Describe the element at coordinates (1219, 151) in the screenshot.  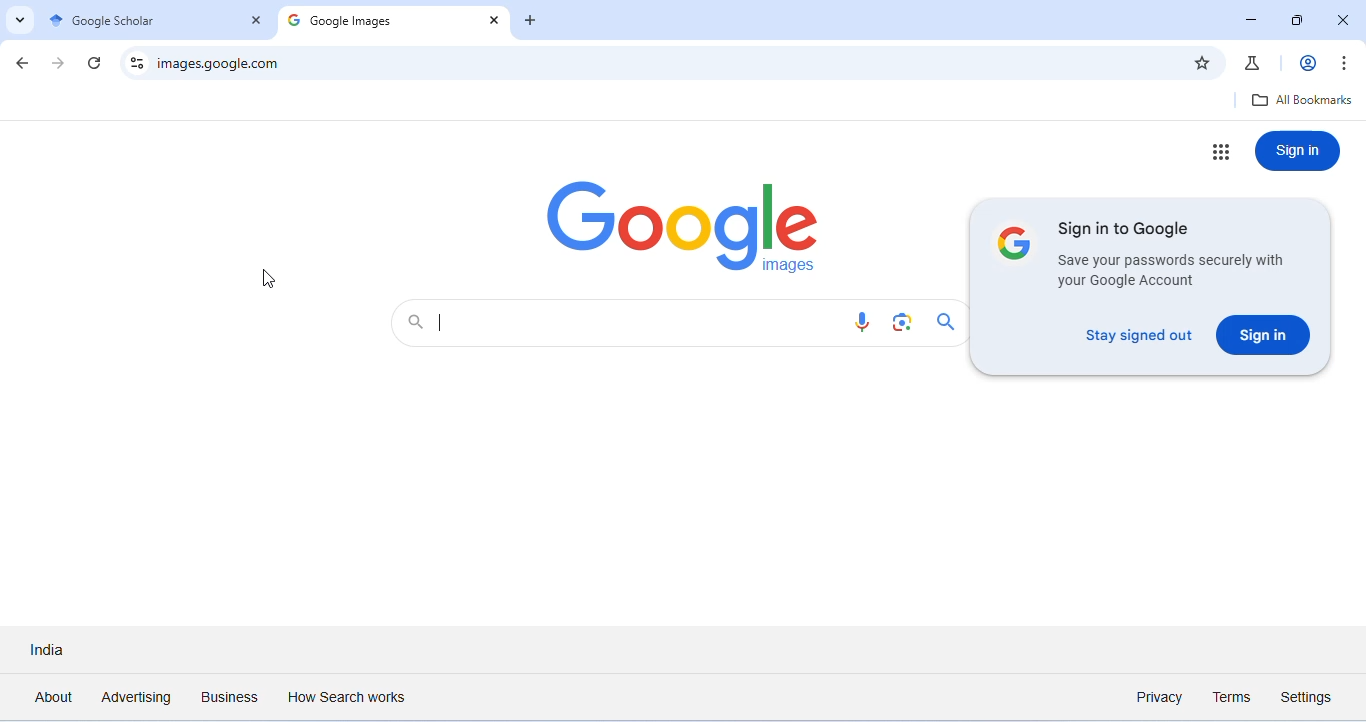
I see `google apps` at that location.